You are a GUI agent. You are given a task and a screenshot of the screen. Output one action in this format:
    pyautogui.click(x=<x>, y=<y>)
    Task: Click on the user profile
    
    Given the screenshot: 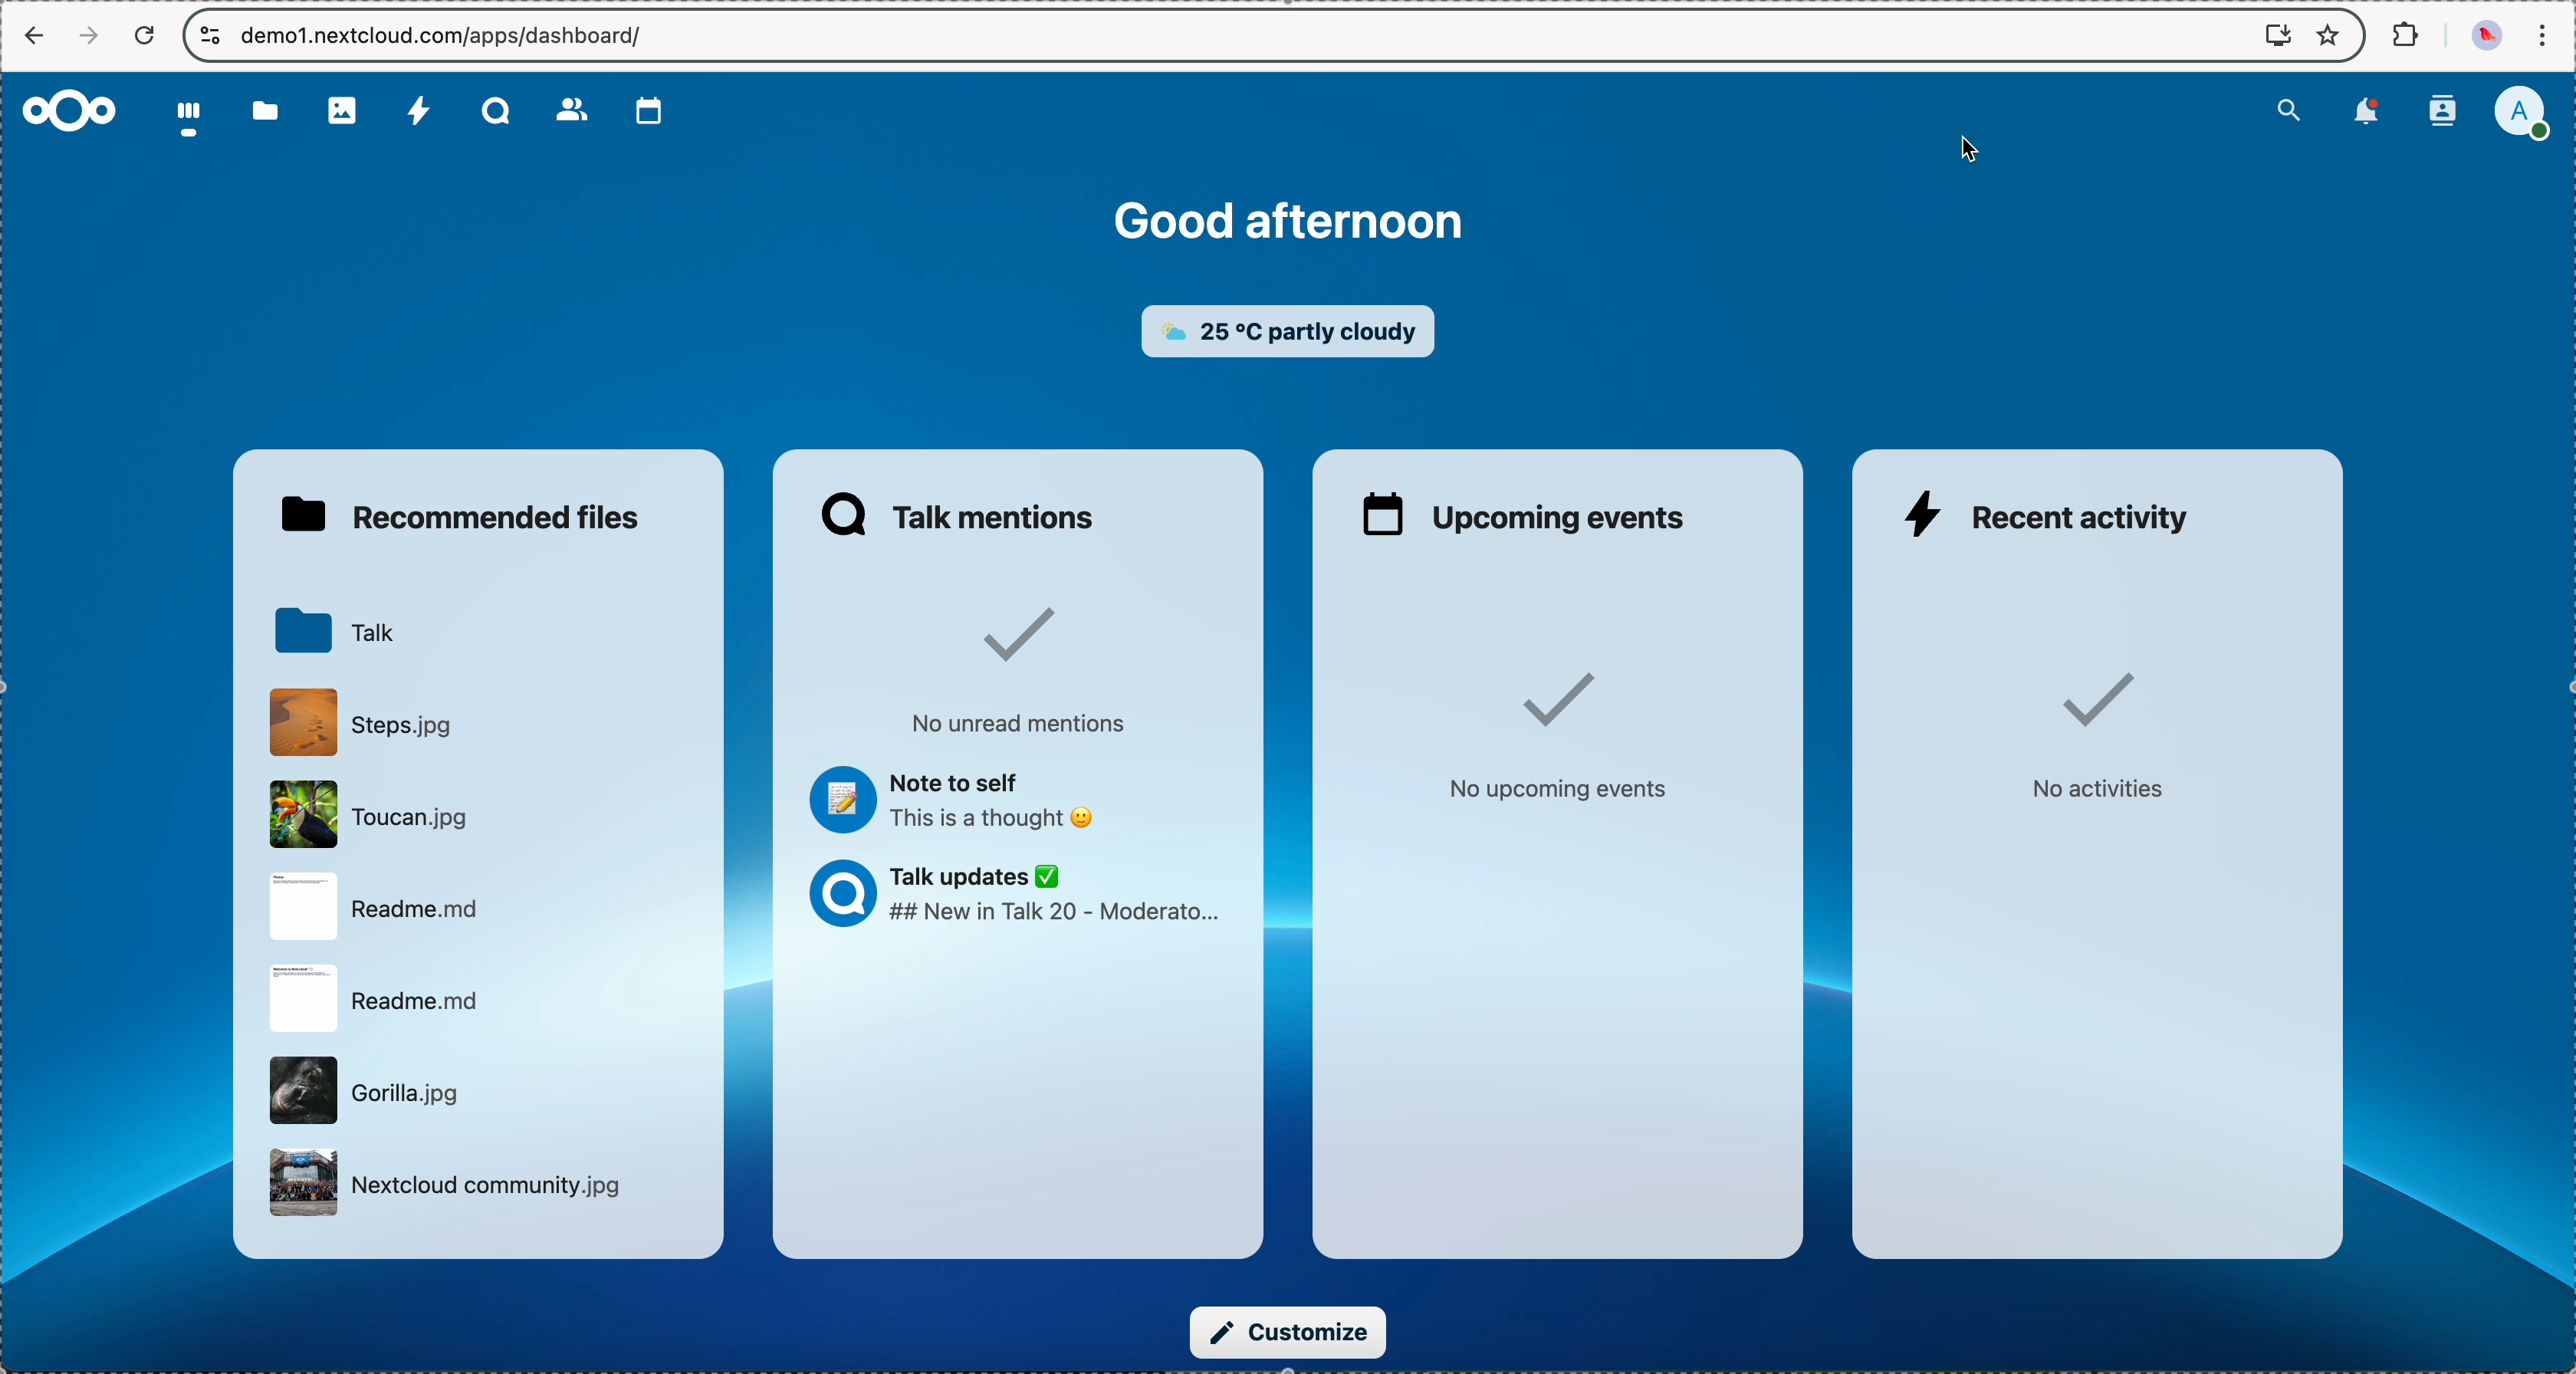 What is the action you would take?
    pyautogui.click(x=2528, y=112)
    